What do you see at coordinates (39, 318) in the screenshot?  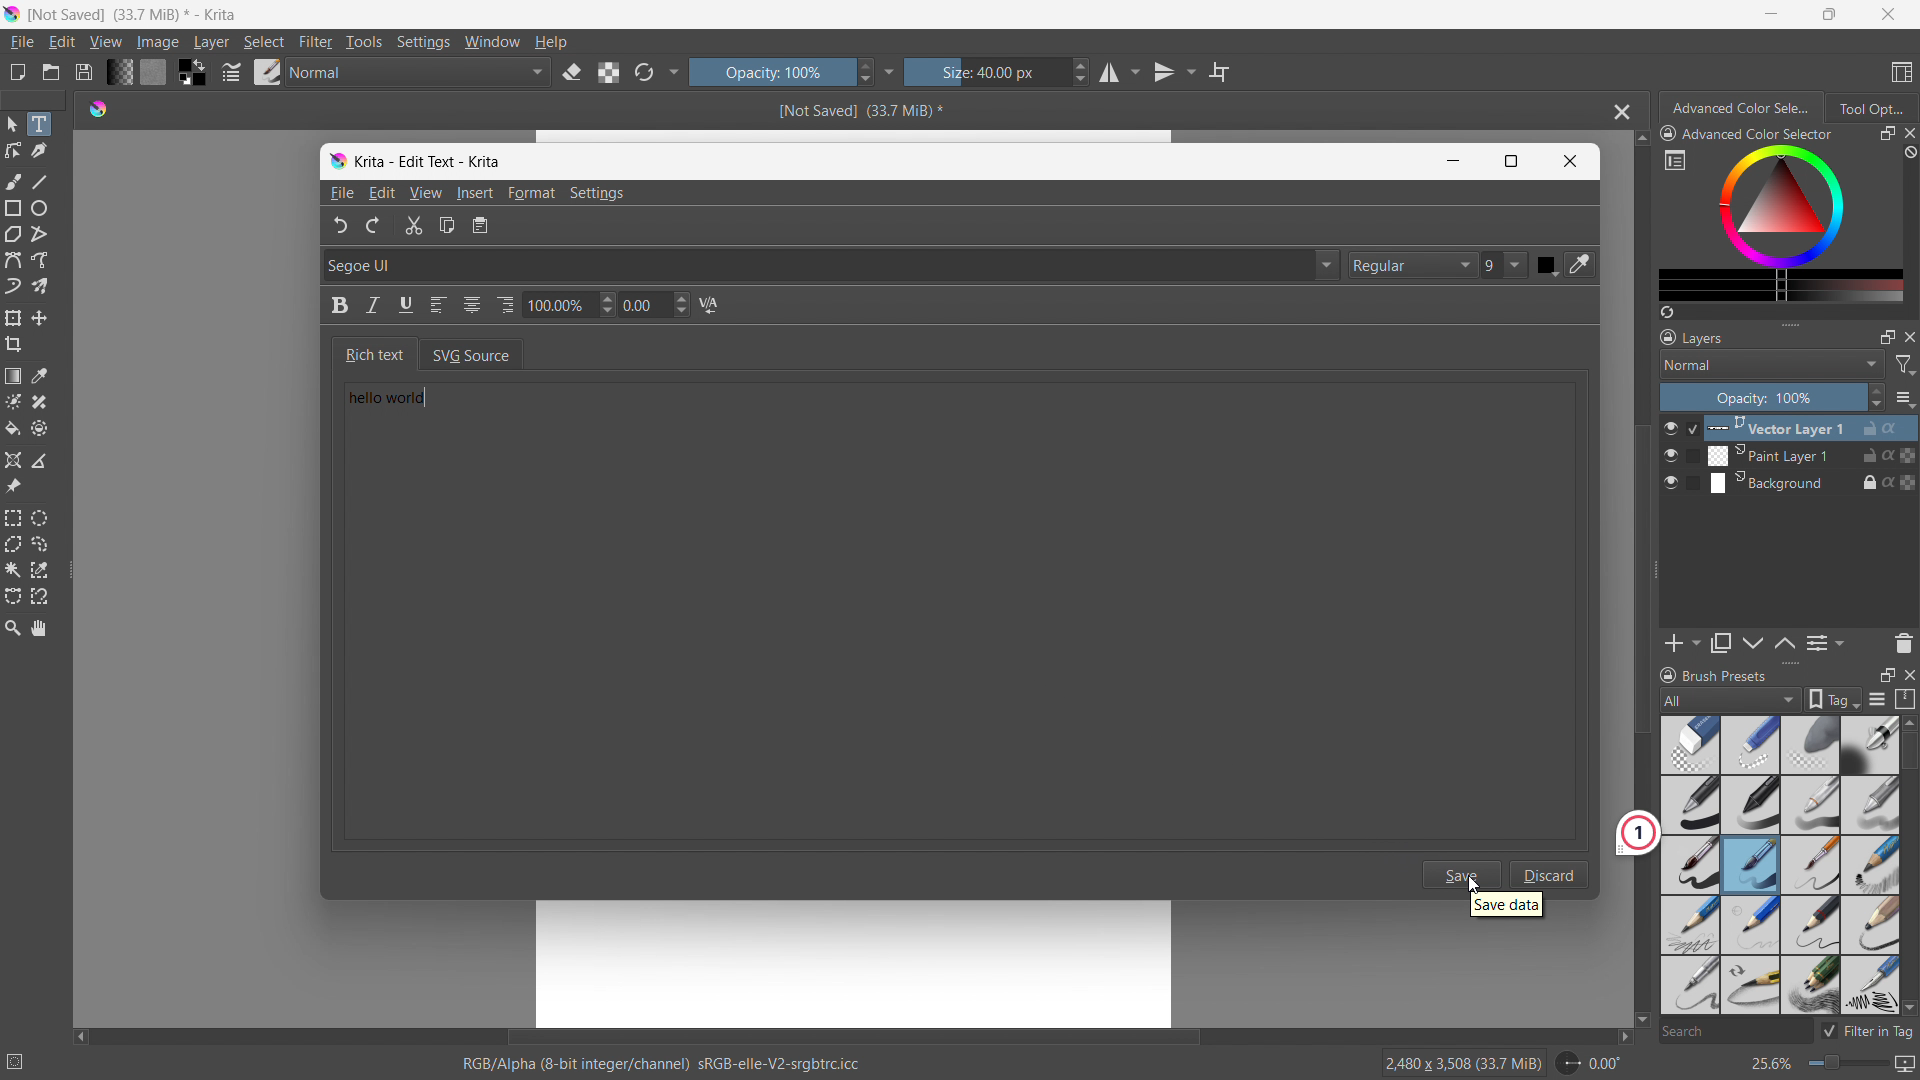 I see `move to a layer` at bounding box center [39, 318].